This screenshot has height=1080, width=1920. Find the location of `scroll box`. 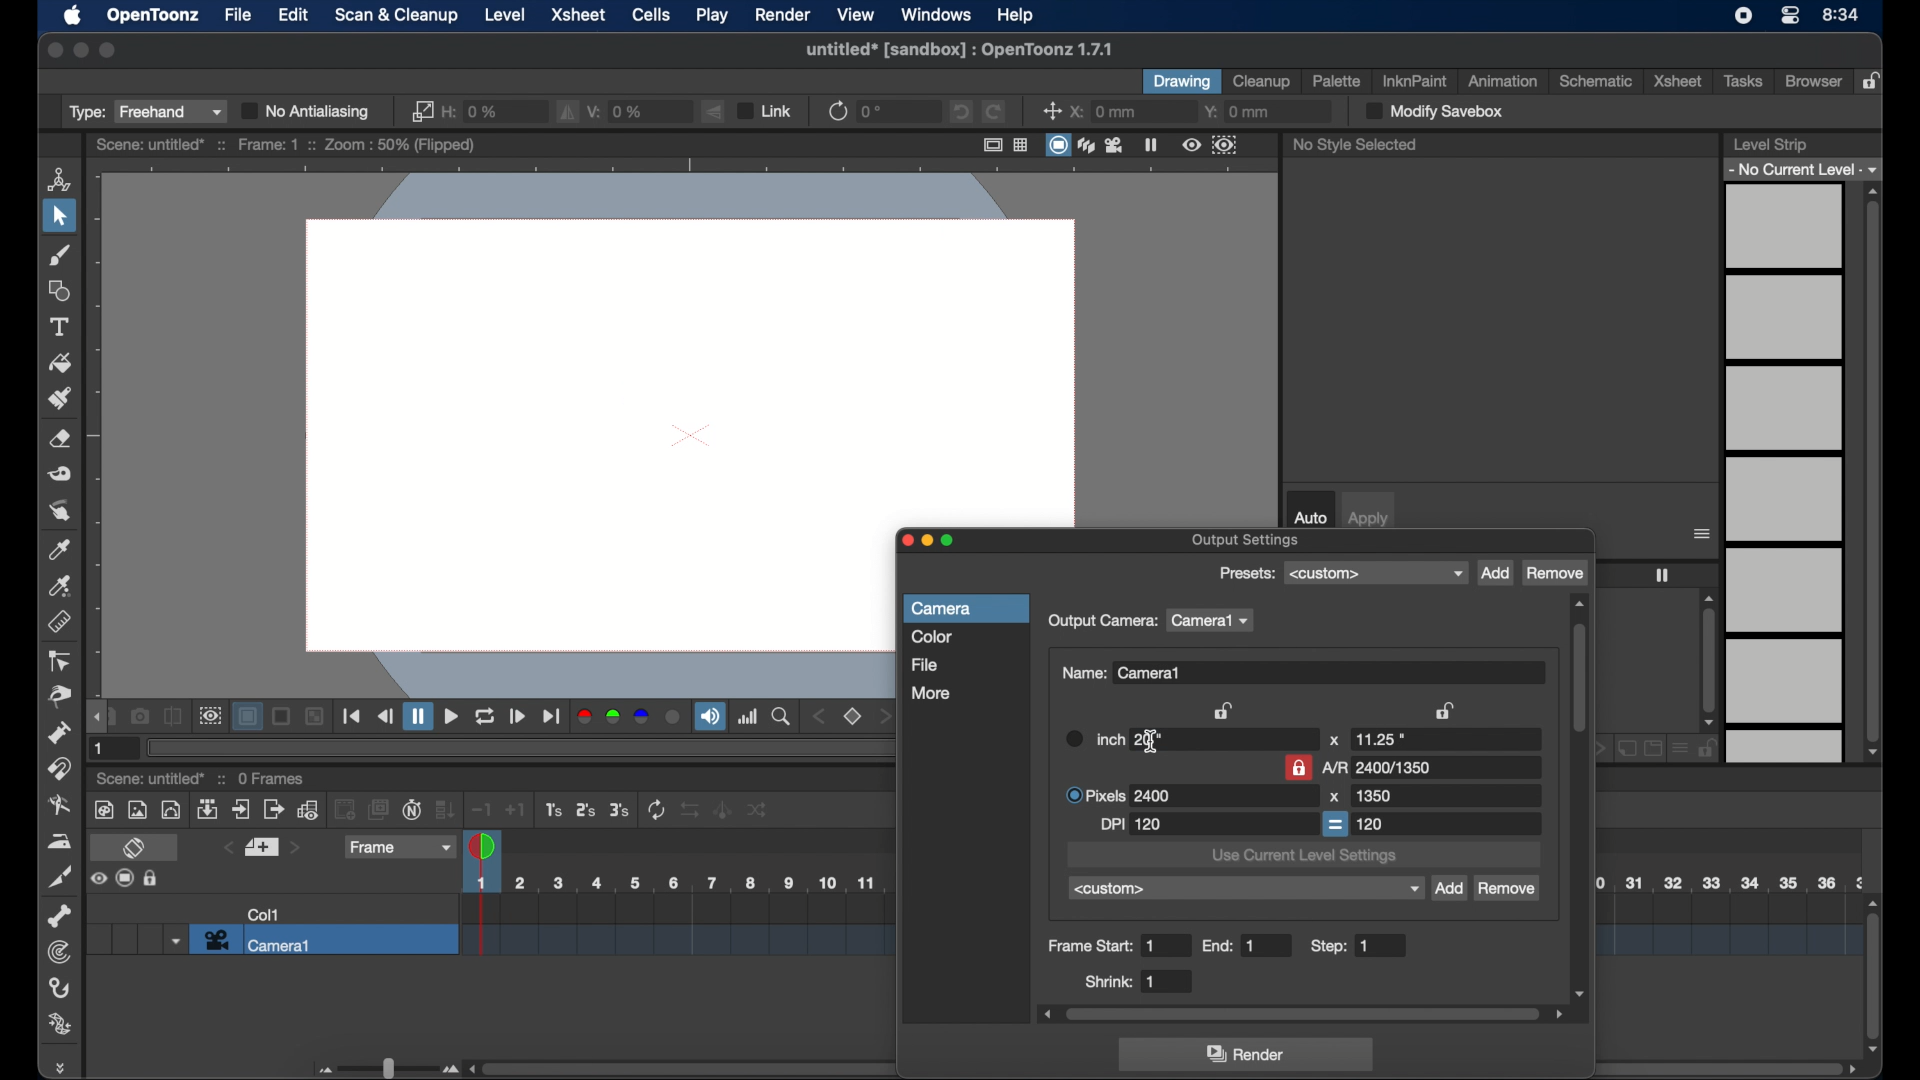

scroll box is located at coordinates (1874, 974).